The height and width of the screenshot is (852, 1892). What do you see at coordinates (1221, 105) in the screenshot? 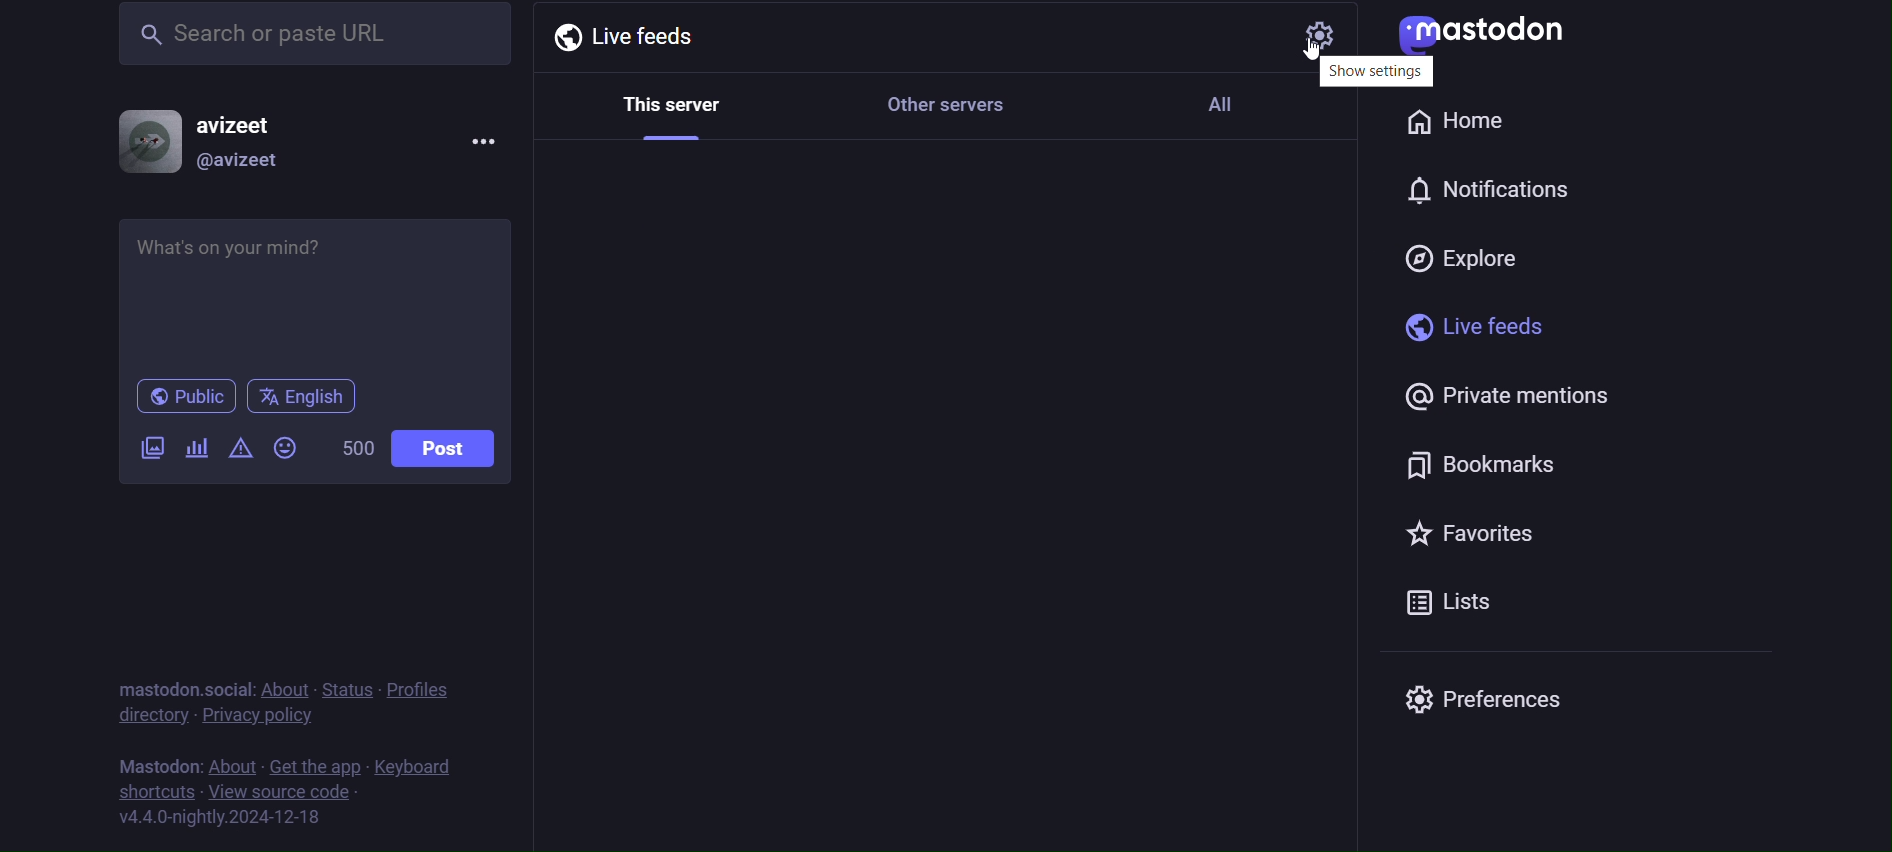
I see `All` at bounding box center [1221, 105].